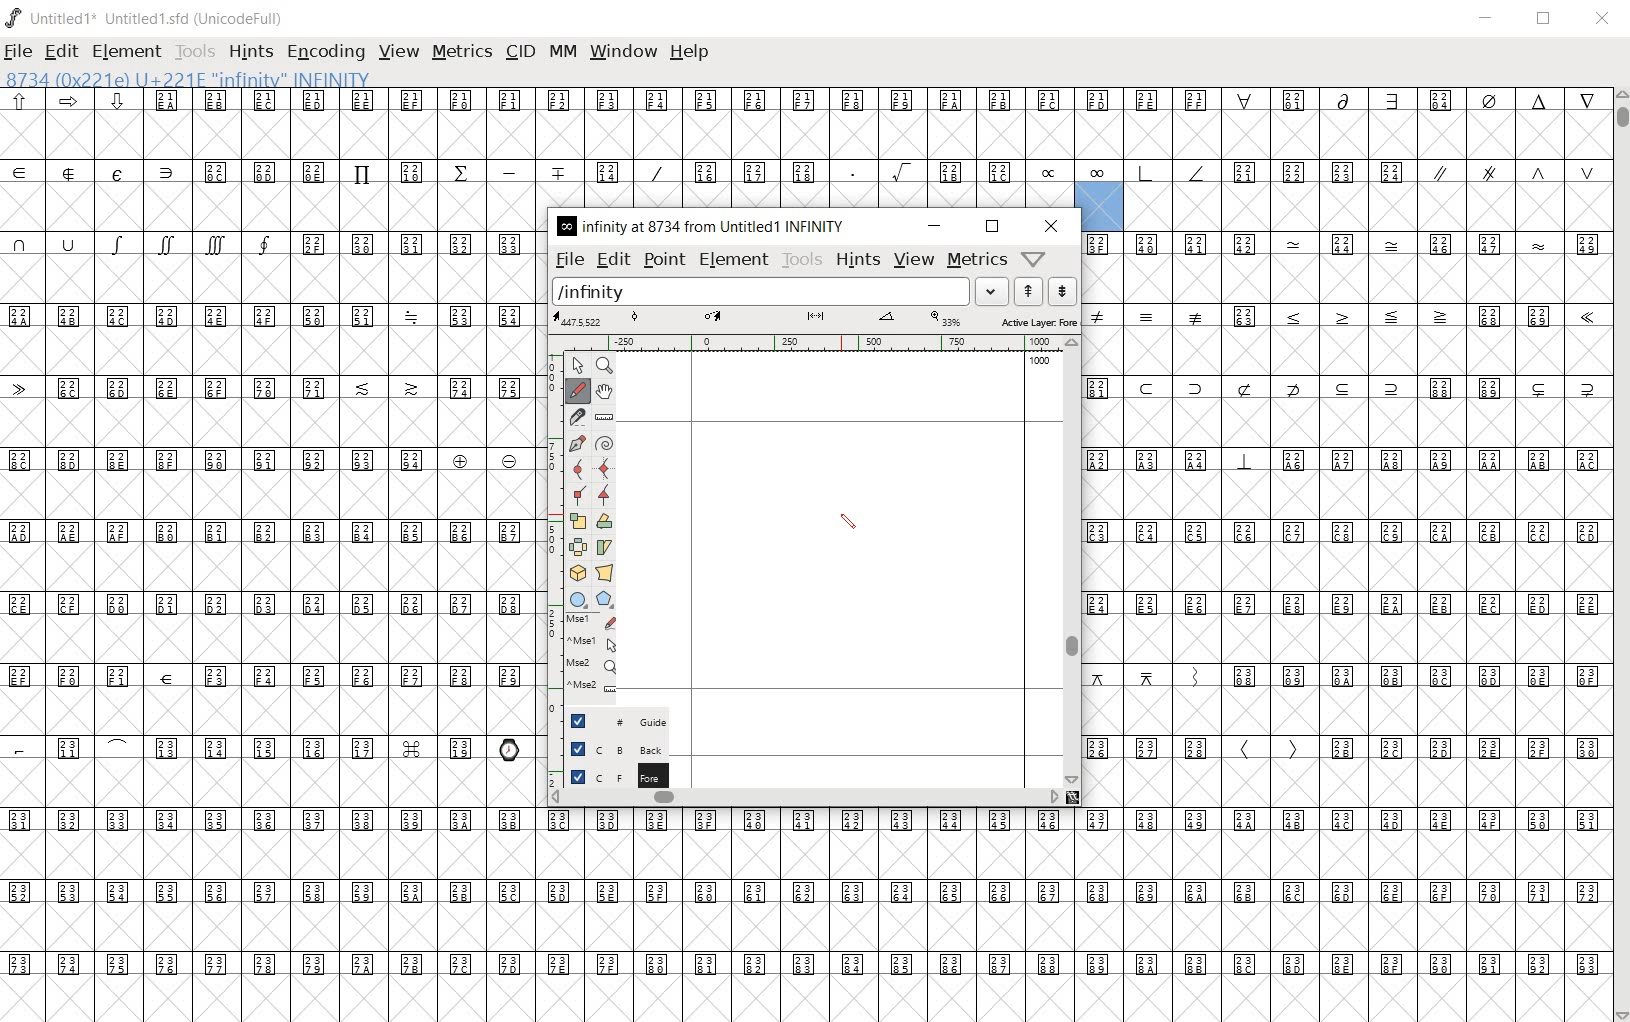 The image size is (1630, 1022). Describe the element at coordinates (848, 520) in the screenshot. I see `pen tool/CURSOR LOCATION` at that location.